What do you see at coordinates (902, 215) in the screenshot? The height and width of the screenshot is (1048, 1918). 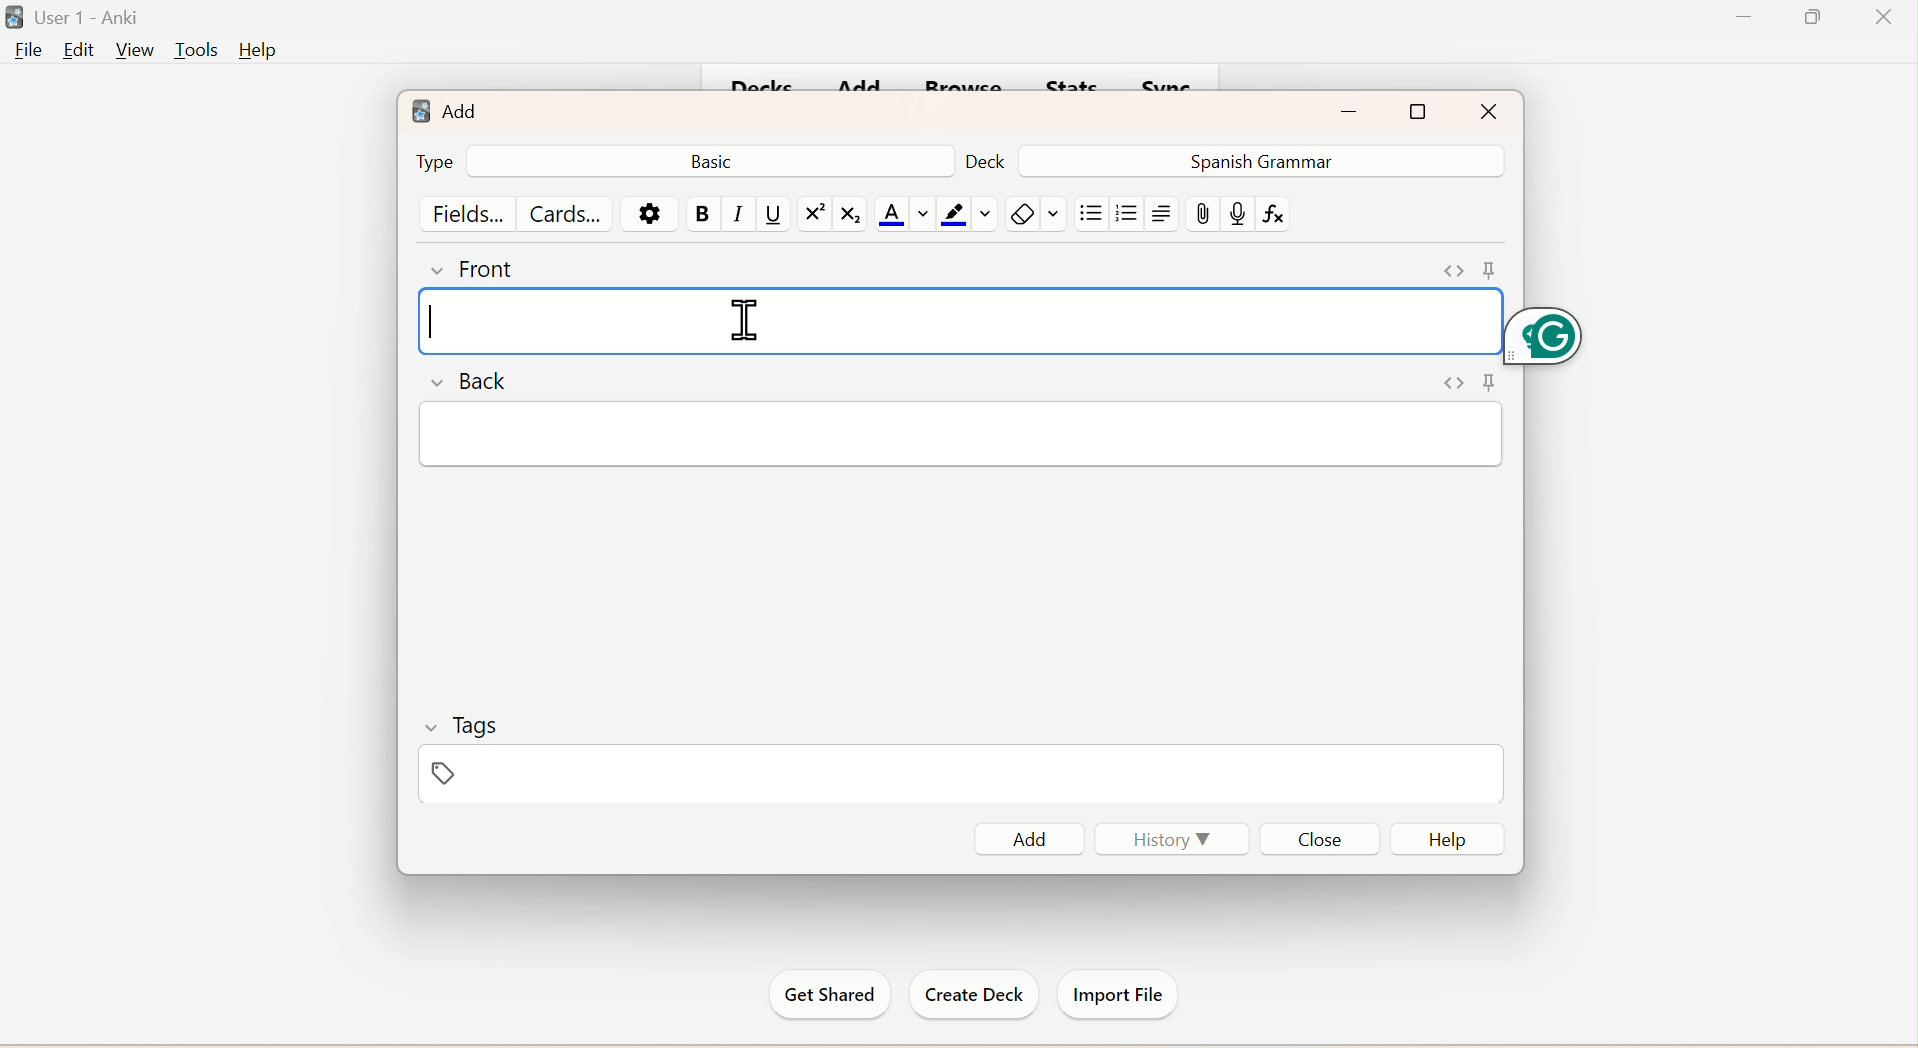 I see `Text Color` at bounding box center [902, 215].